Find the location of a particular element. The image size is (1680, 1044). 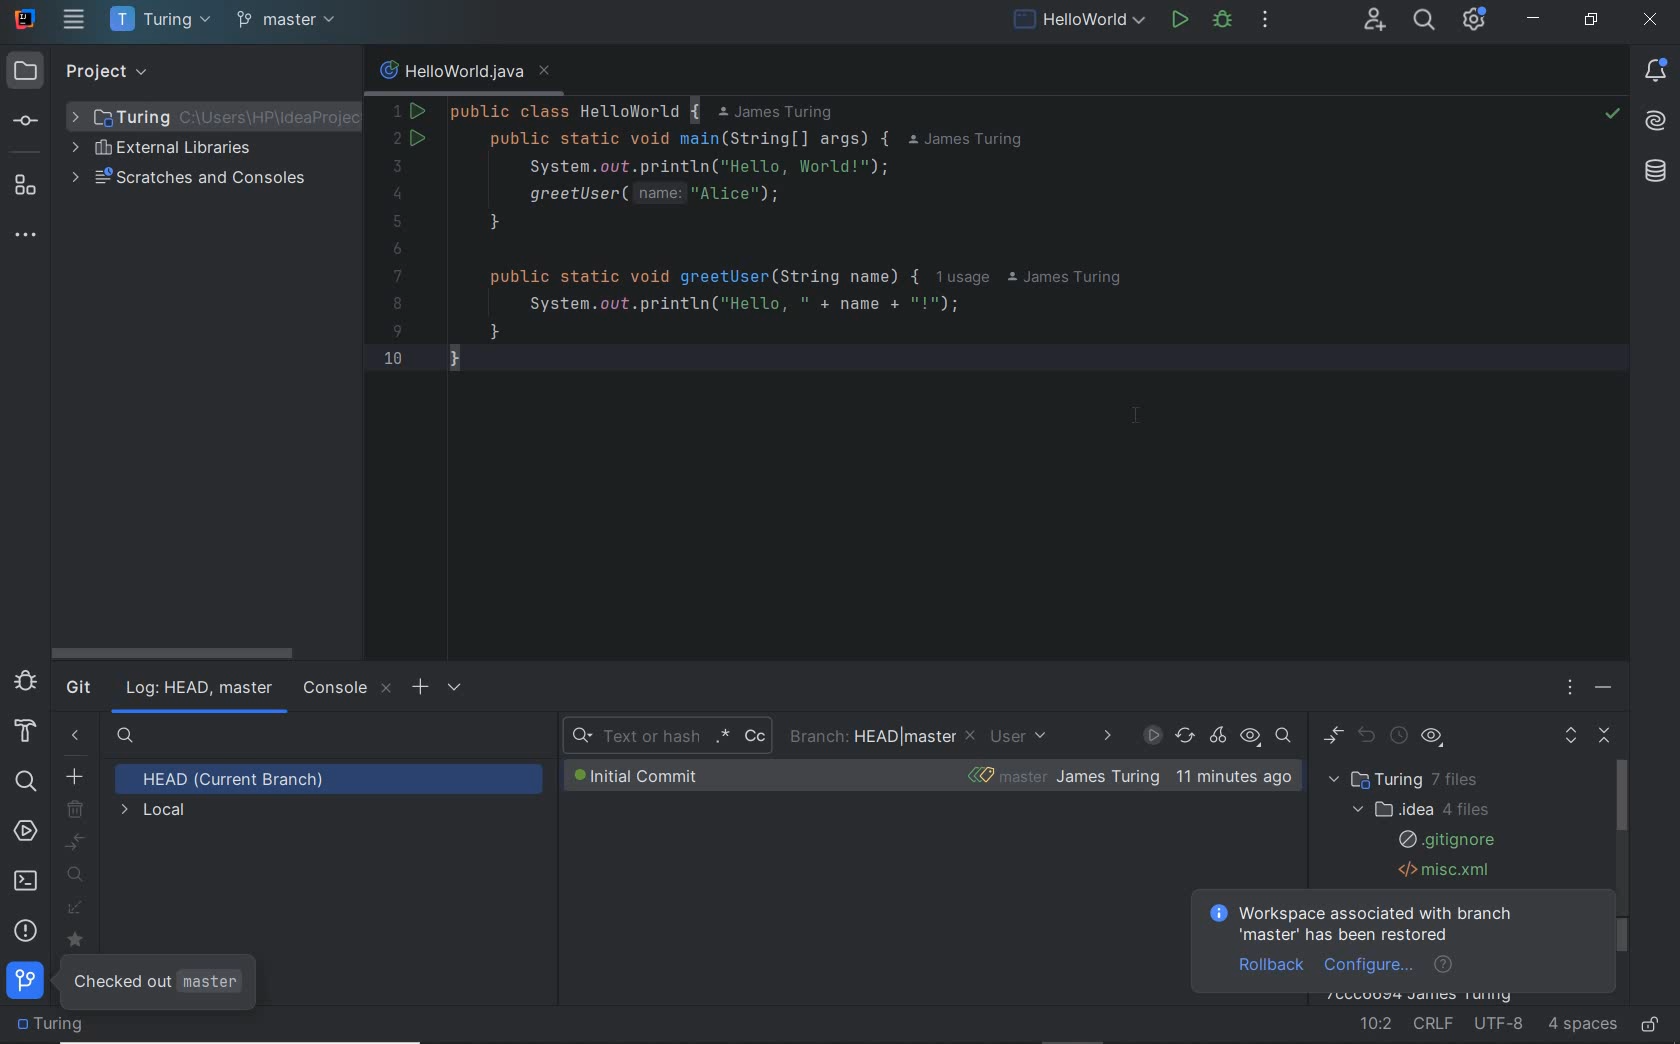

terminal is located at coordinates (27, 881).